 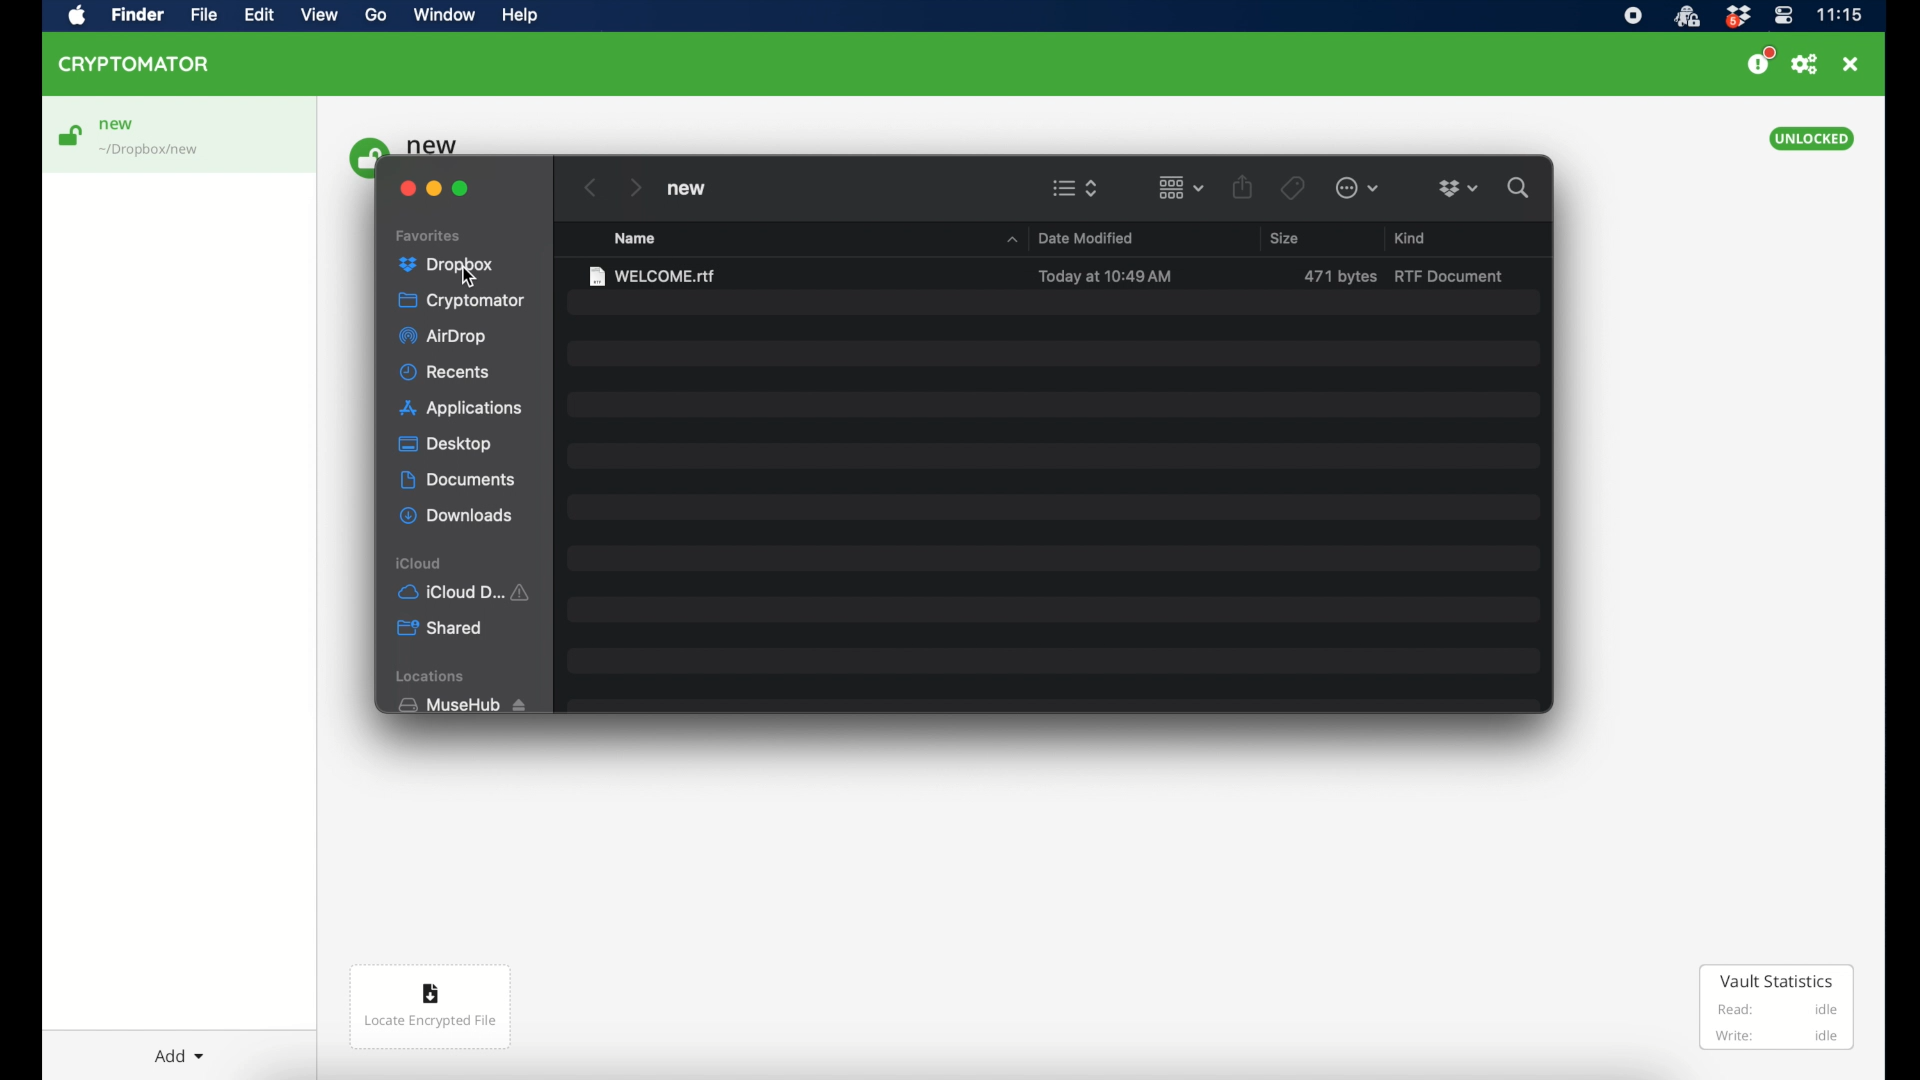 What do you see at coordinates (463, 300) in the screenshot?
I see `cryptomator` at bounding box center [463, 300].